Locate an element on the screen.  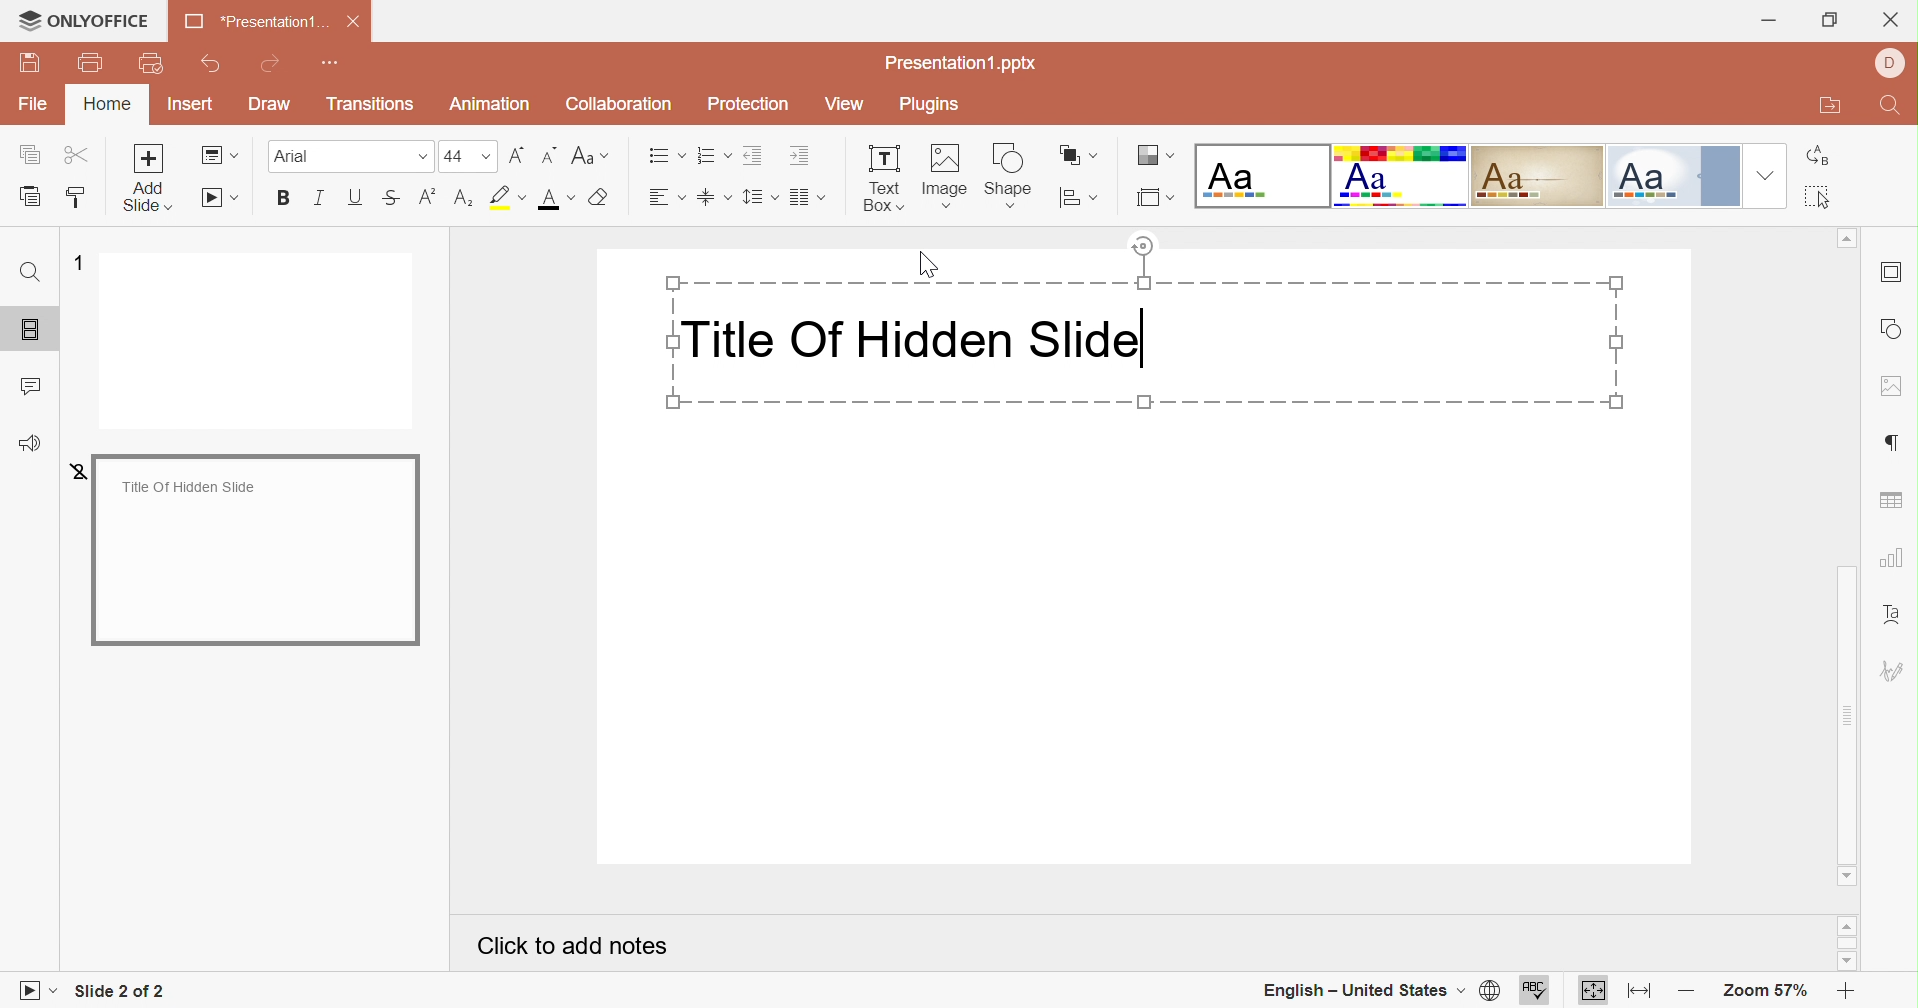
Cut is located at coordinates (82, 155).